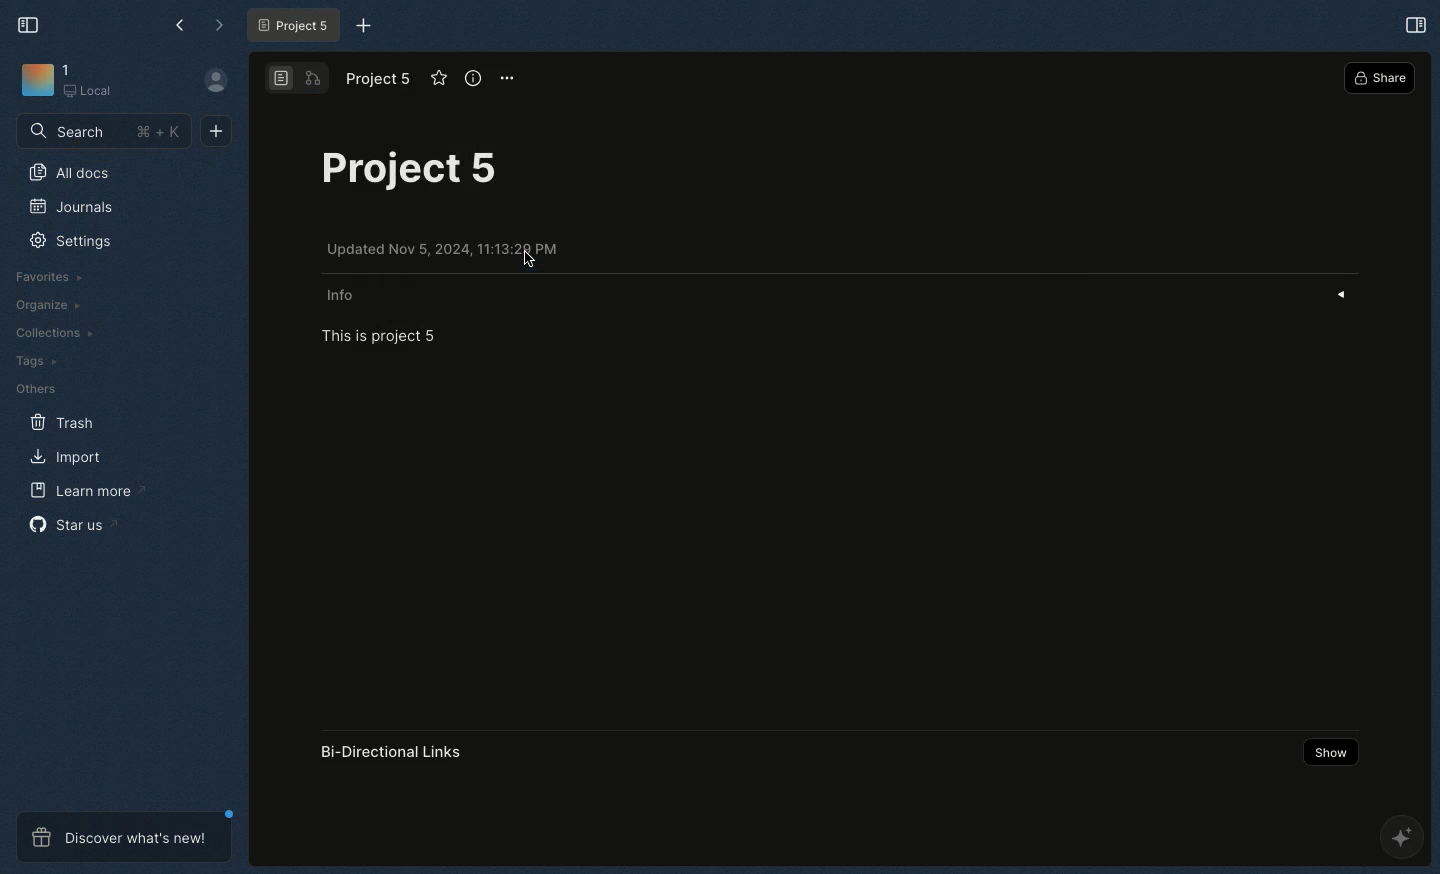 The image size is (1440, 874). I want to click on Share, so click(1381, 79).